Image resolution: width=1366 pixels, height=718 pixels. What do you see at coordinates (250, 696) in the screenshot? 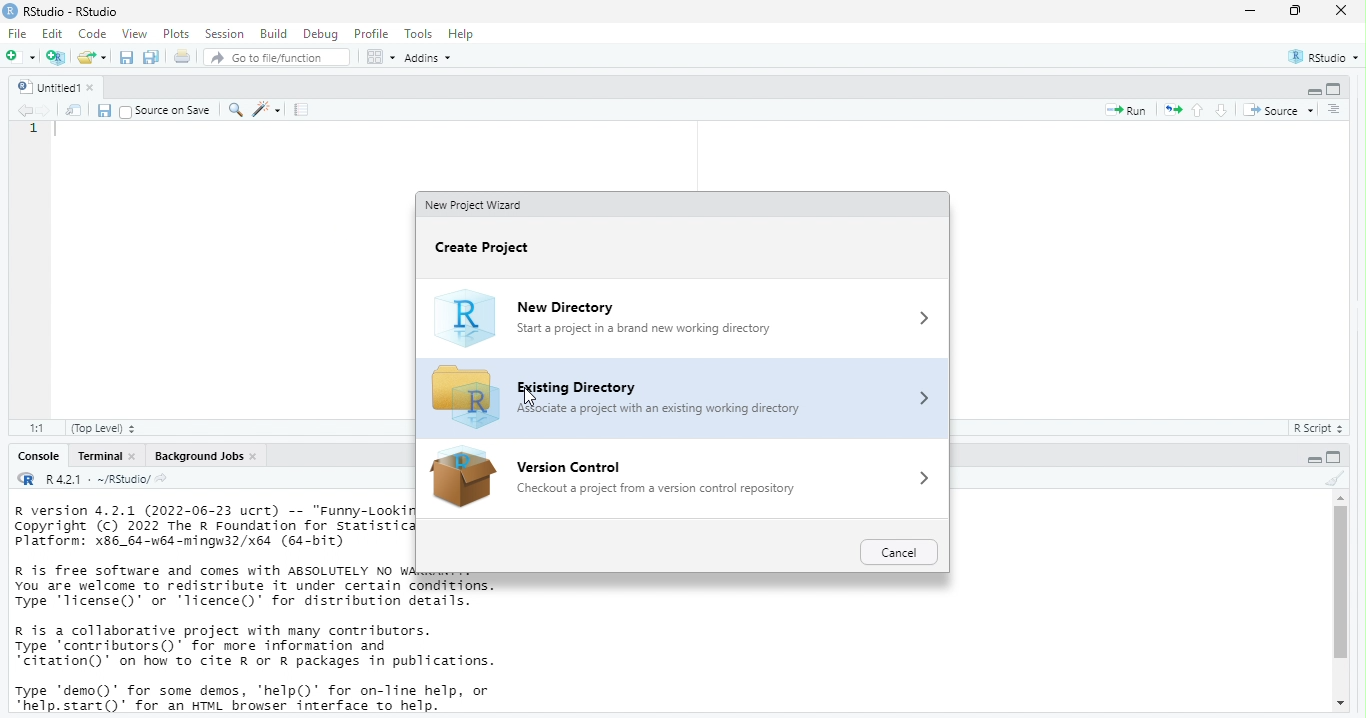
I see `description of any demo and help` at bounding box center [250, 696].